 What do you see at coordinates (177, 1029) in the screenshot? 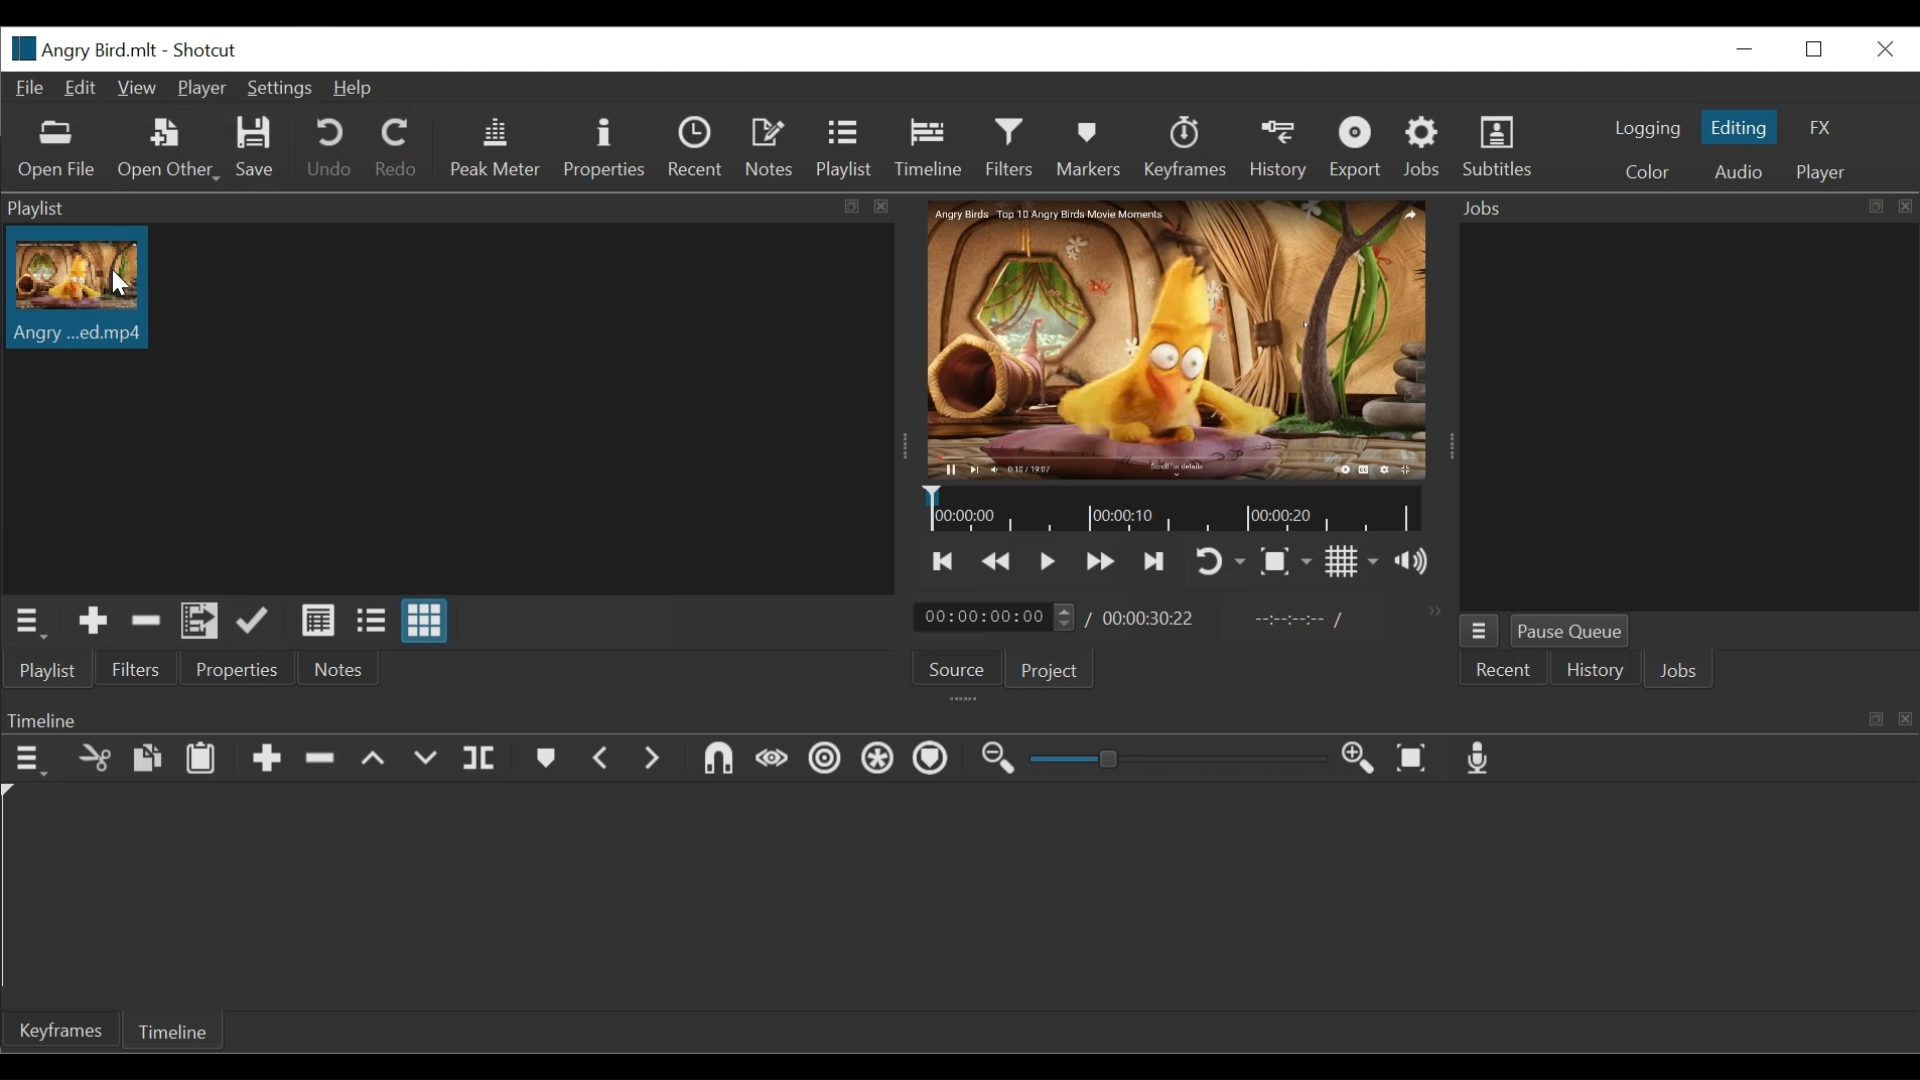
I see `Timeline` at bounding box center [177, 1029].